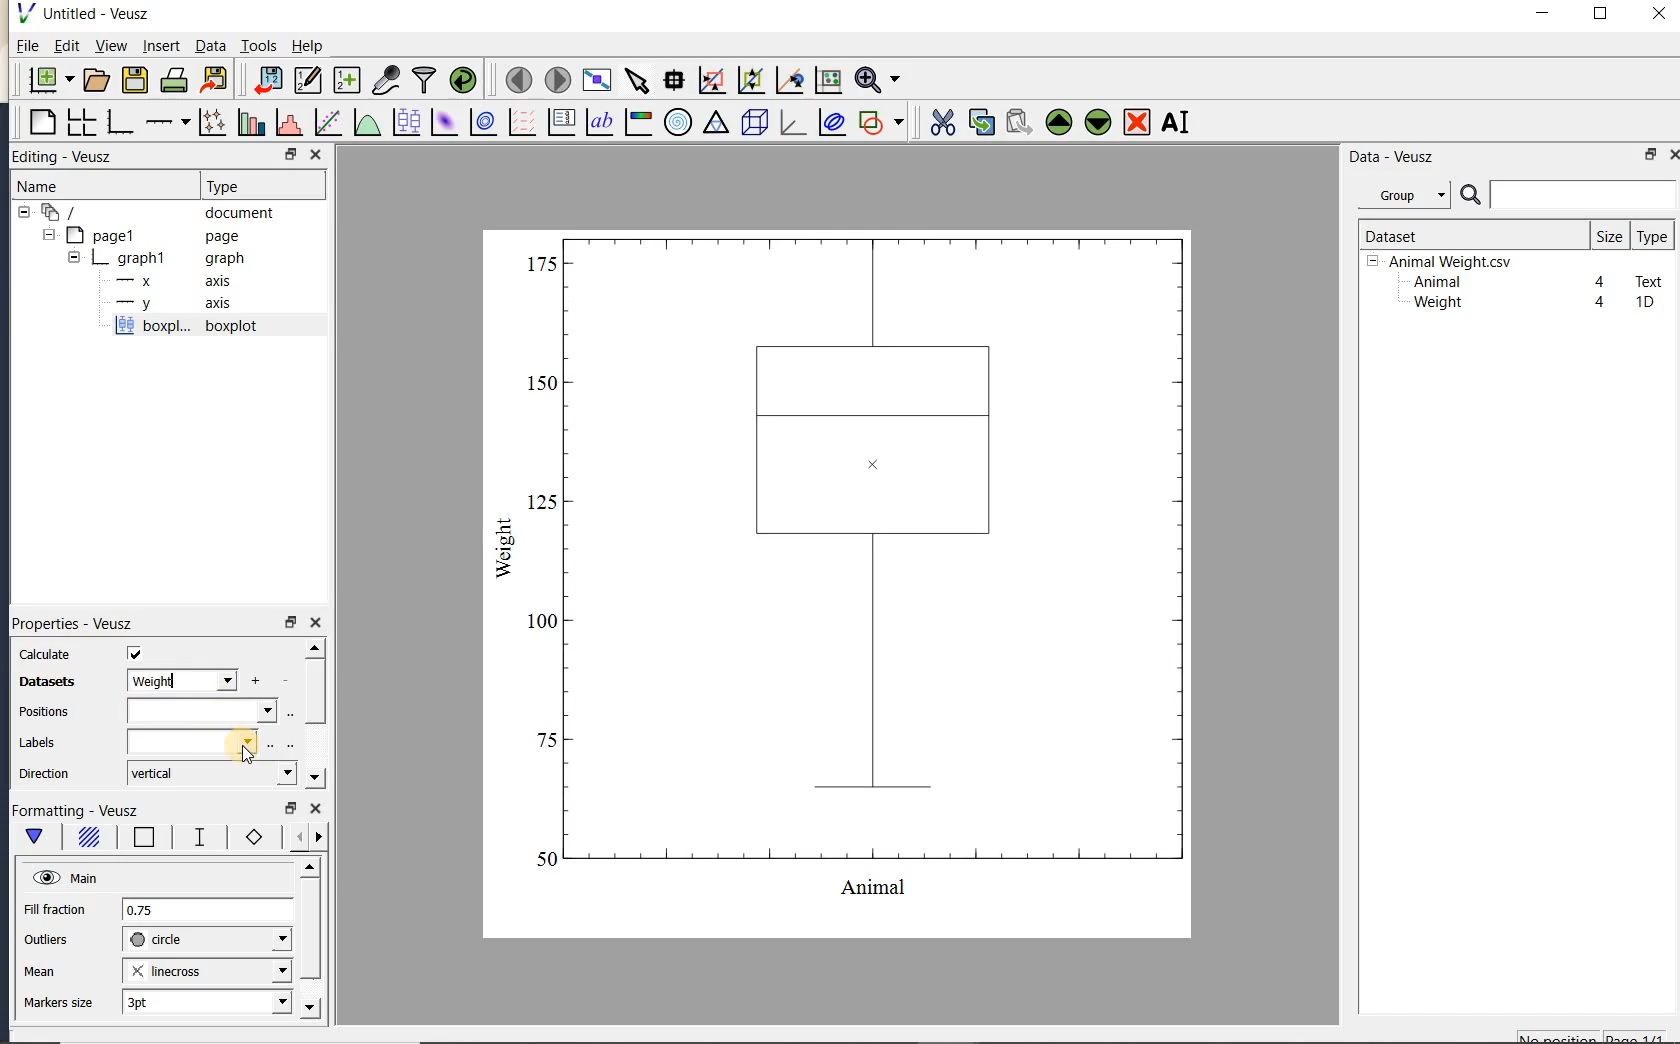 This screenshot has height=1044, width=1680. I want to click on blank page, so click(40, 123).